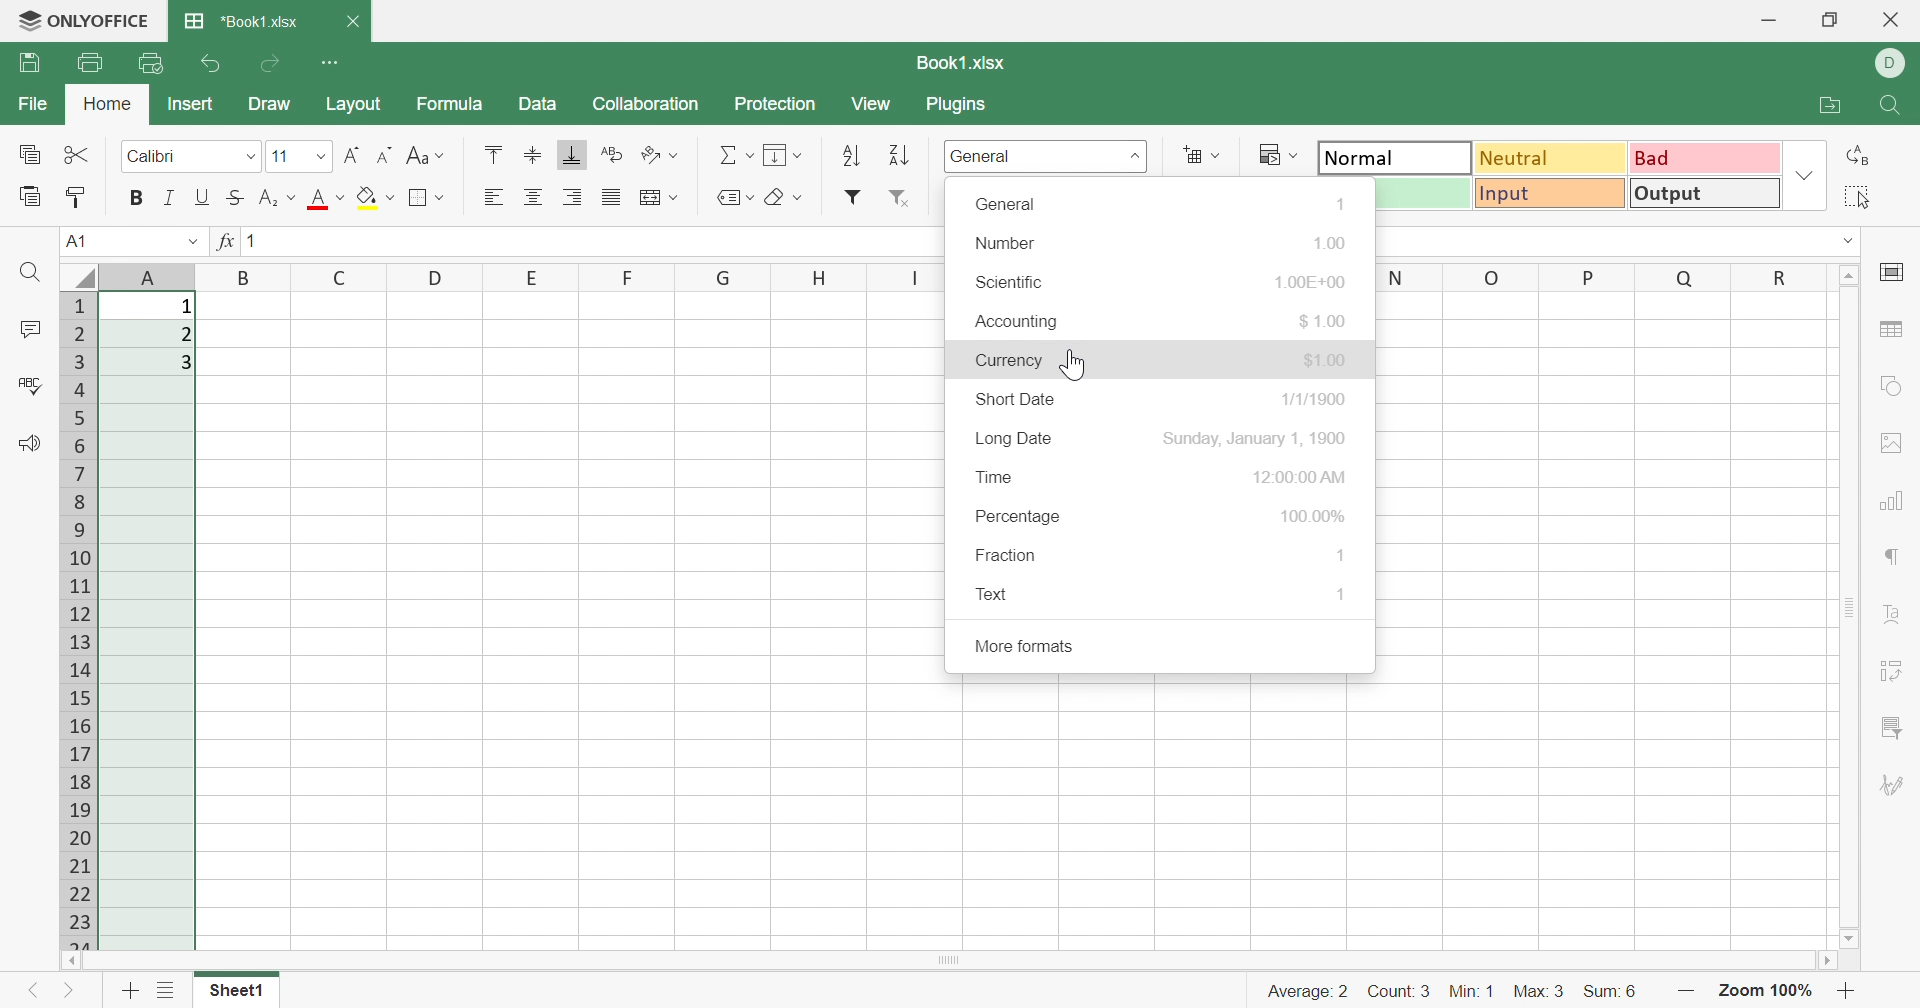 The image size is (1920, 1008). What do you see at coordinates (151, 62) in the screenshot?
I see `Quick print` at bounding box center [151, 62].